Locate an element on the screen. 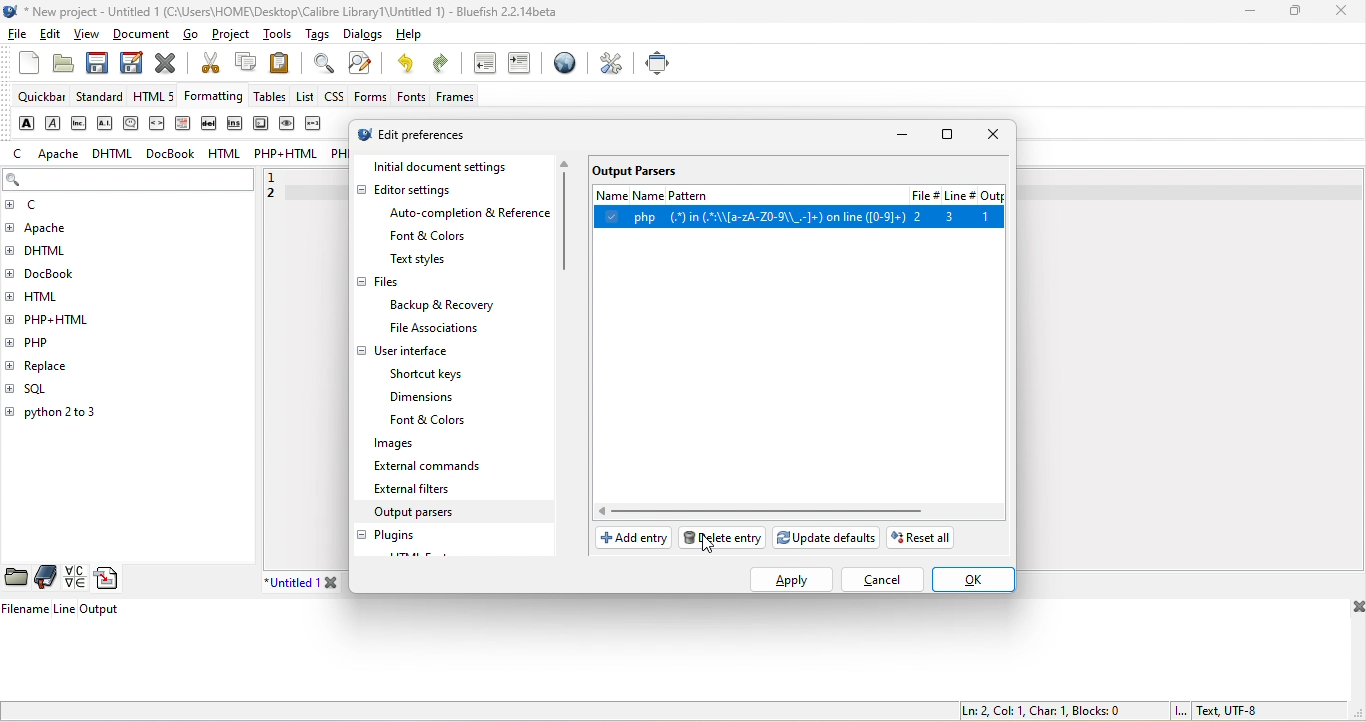  view is located at coordinates (89, 34).